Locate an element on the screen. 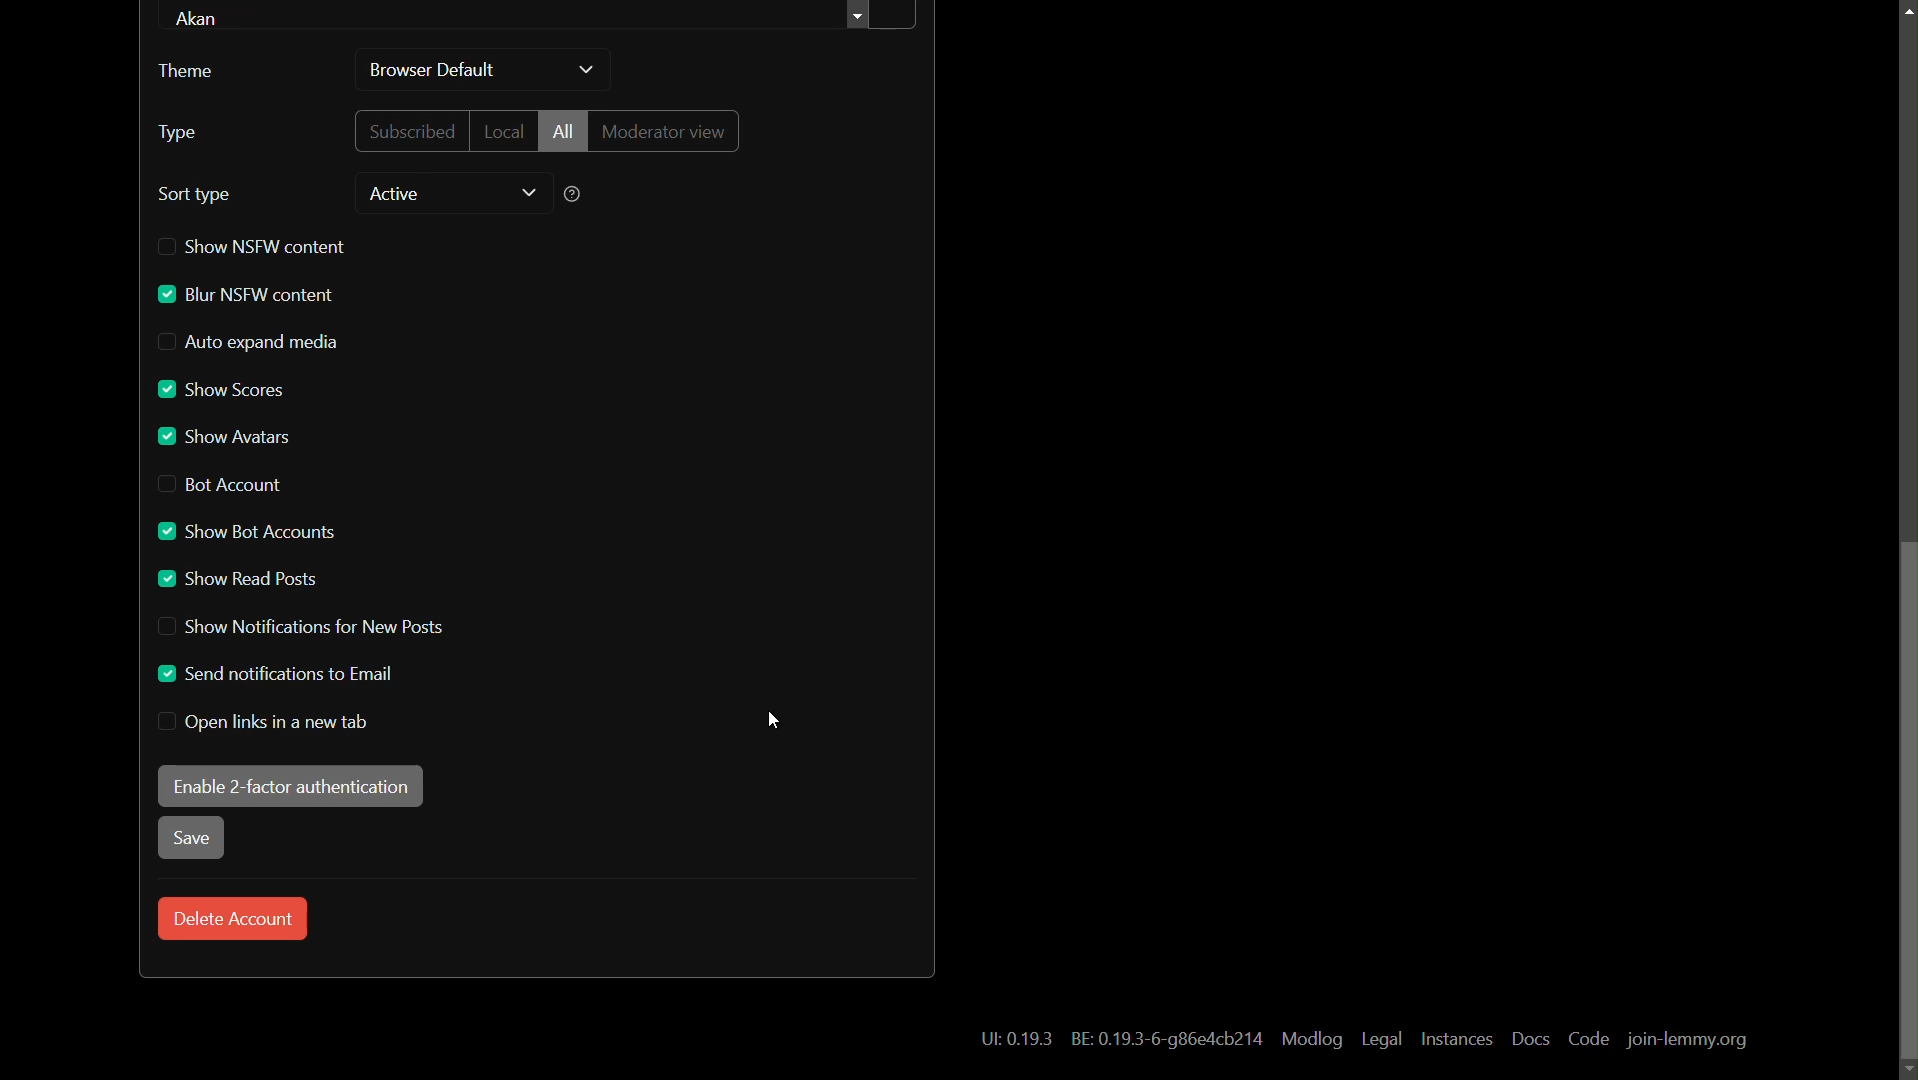 The image size is (1918, 1080). show nsfw content is located at coordinates (257, 245).